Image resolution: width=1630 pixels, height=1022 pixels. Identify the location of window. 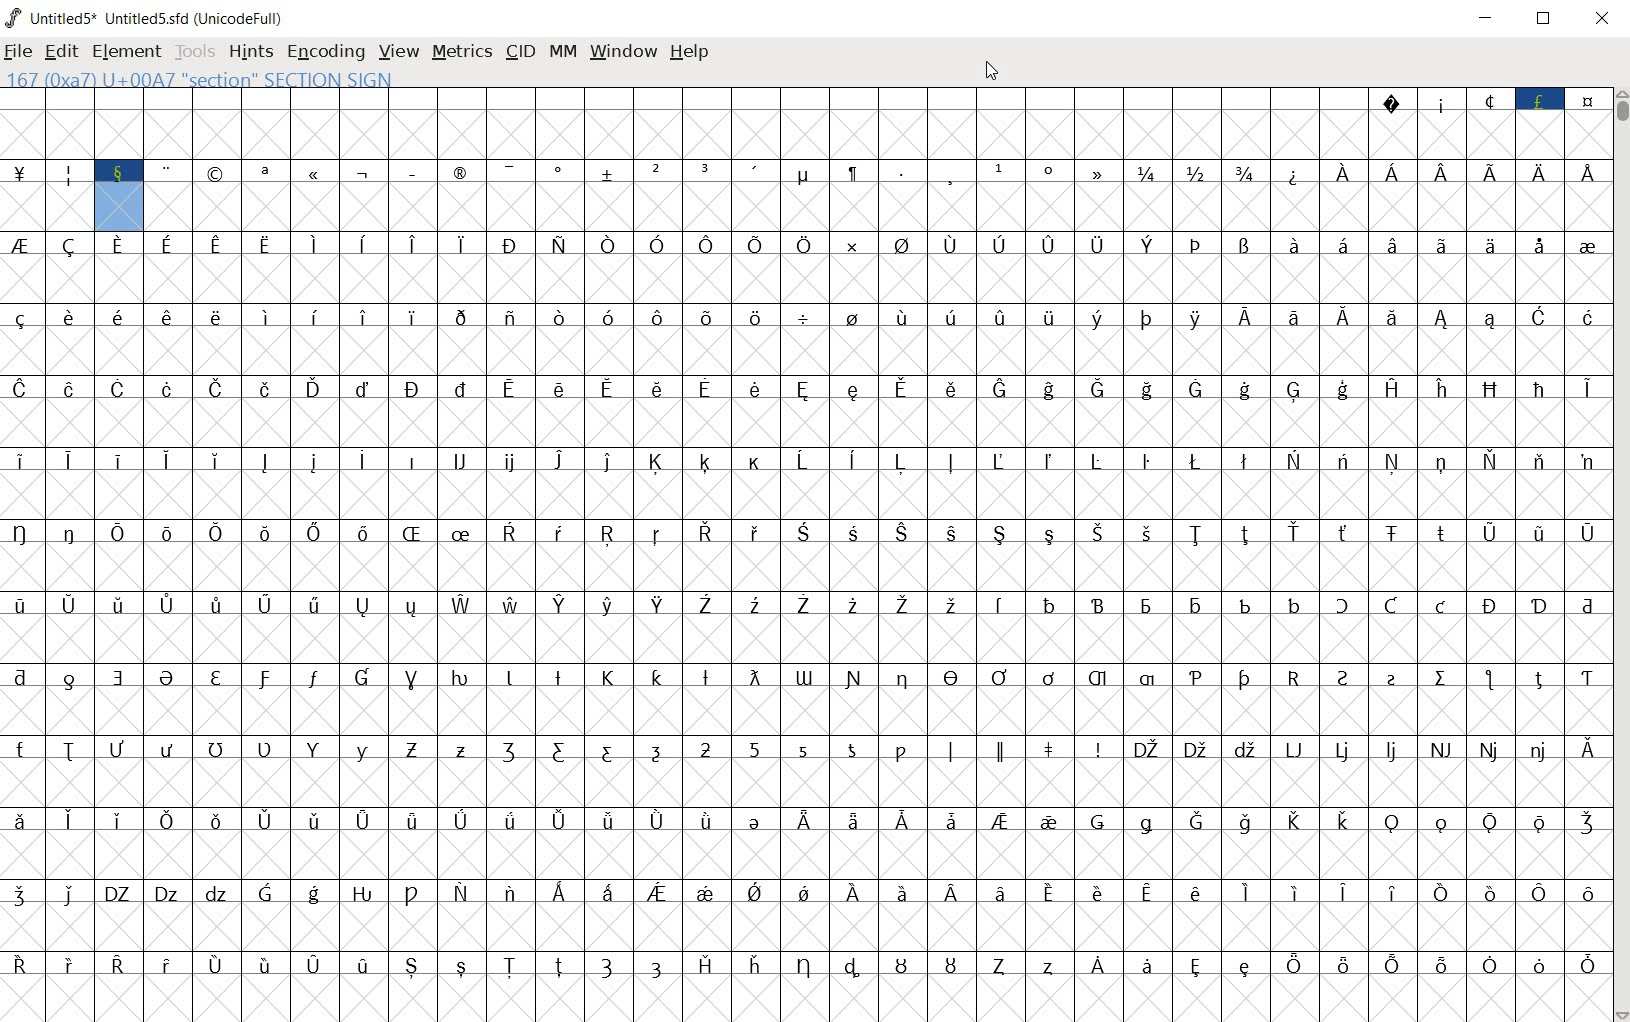
(622, 53).